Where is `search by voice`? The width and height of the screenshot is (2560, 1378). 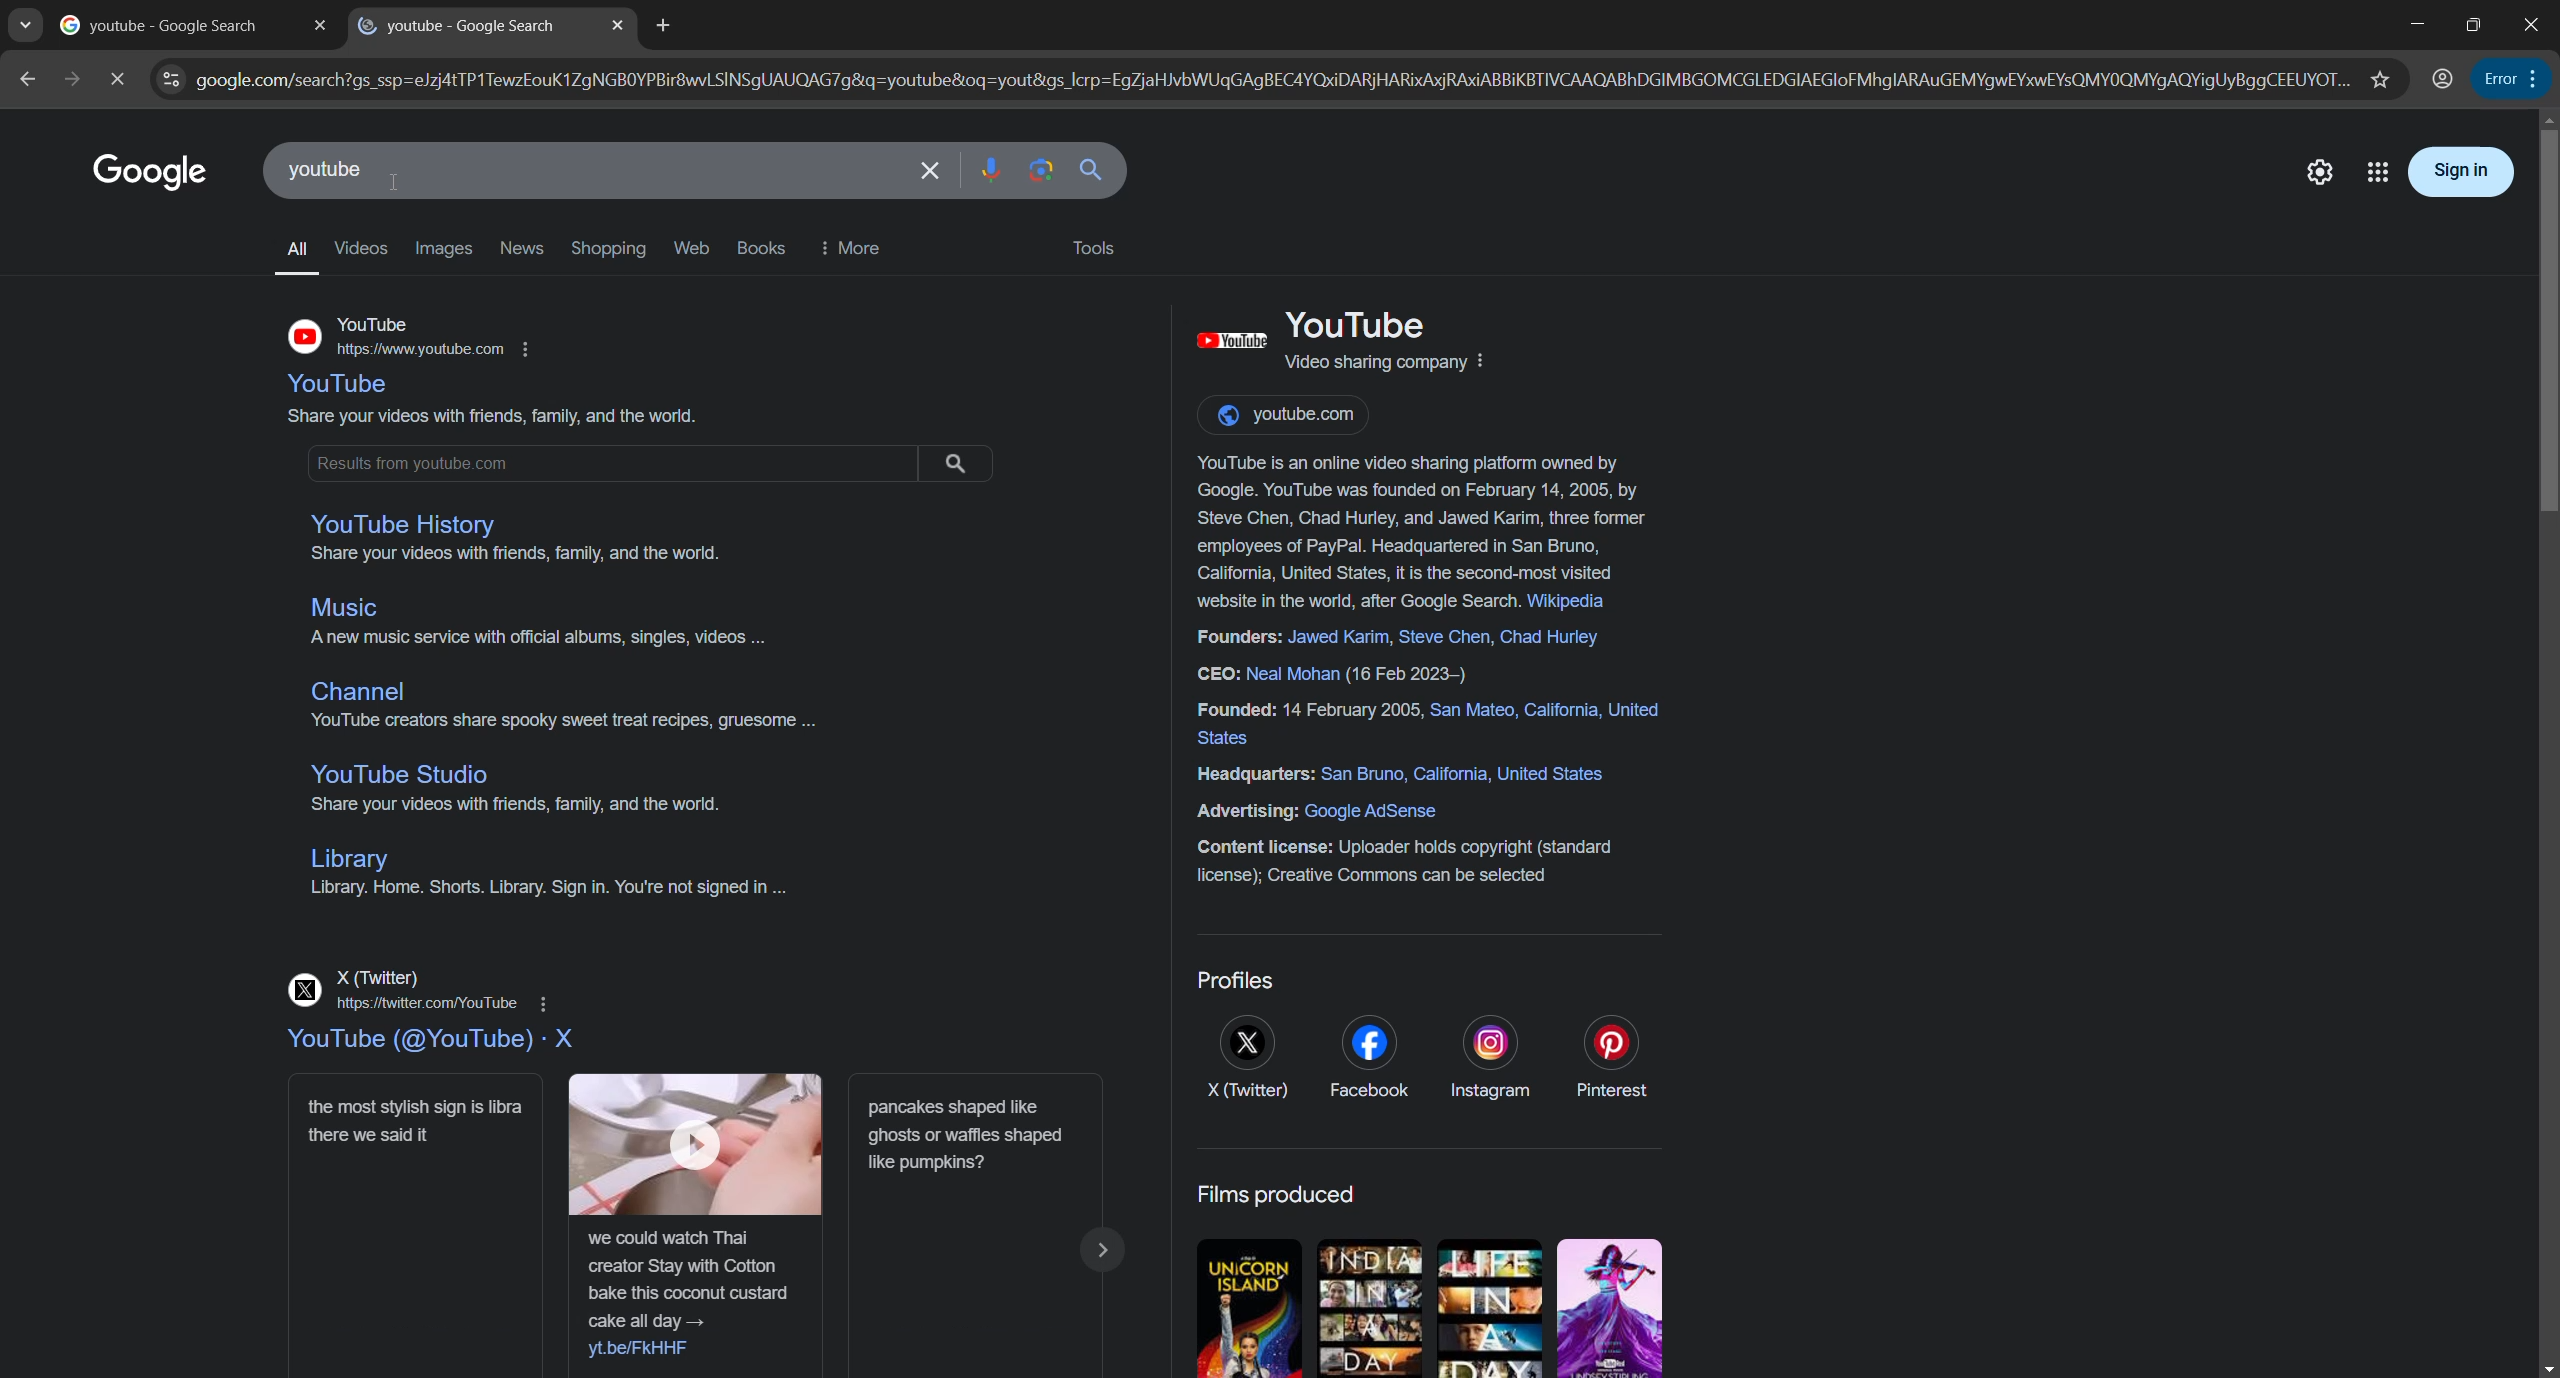
search by voice is located at coordinates (994, 170).